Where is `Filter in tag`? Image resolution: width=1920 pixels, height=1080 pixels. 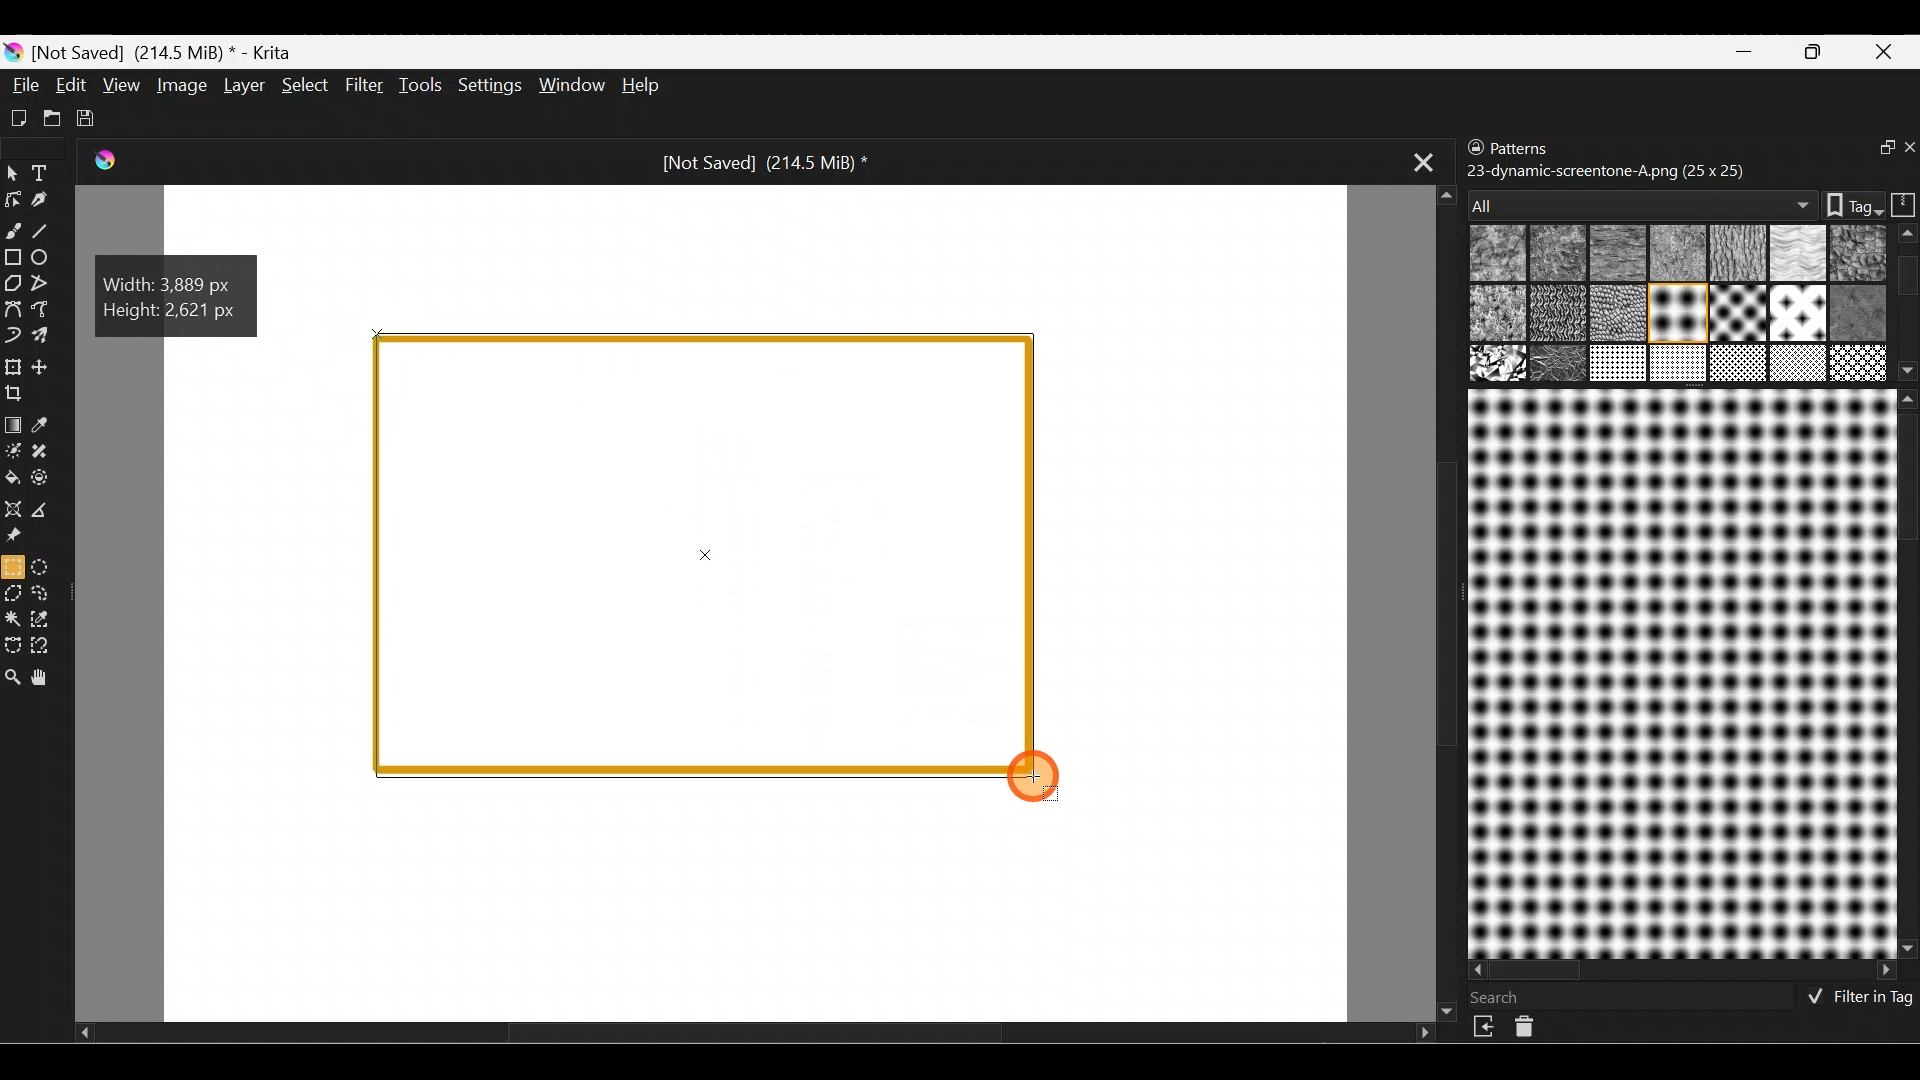 Filter in tag is located at coordinates (1855, 999).